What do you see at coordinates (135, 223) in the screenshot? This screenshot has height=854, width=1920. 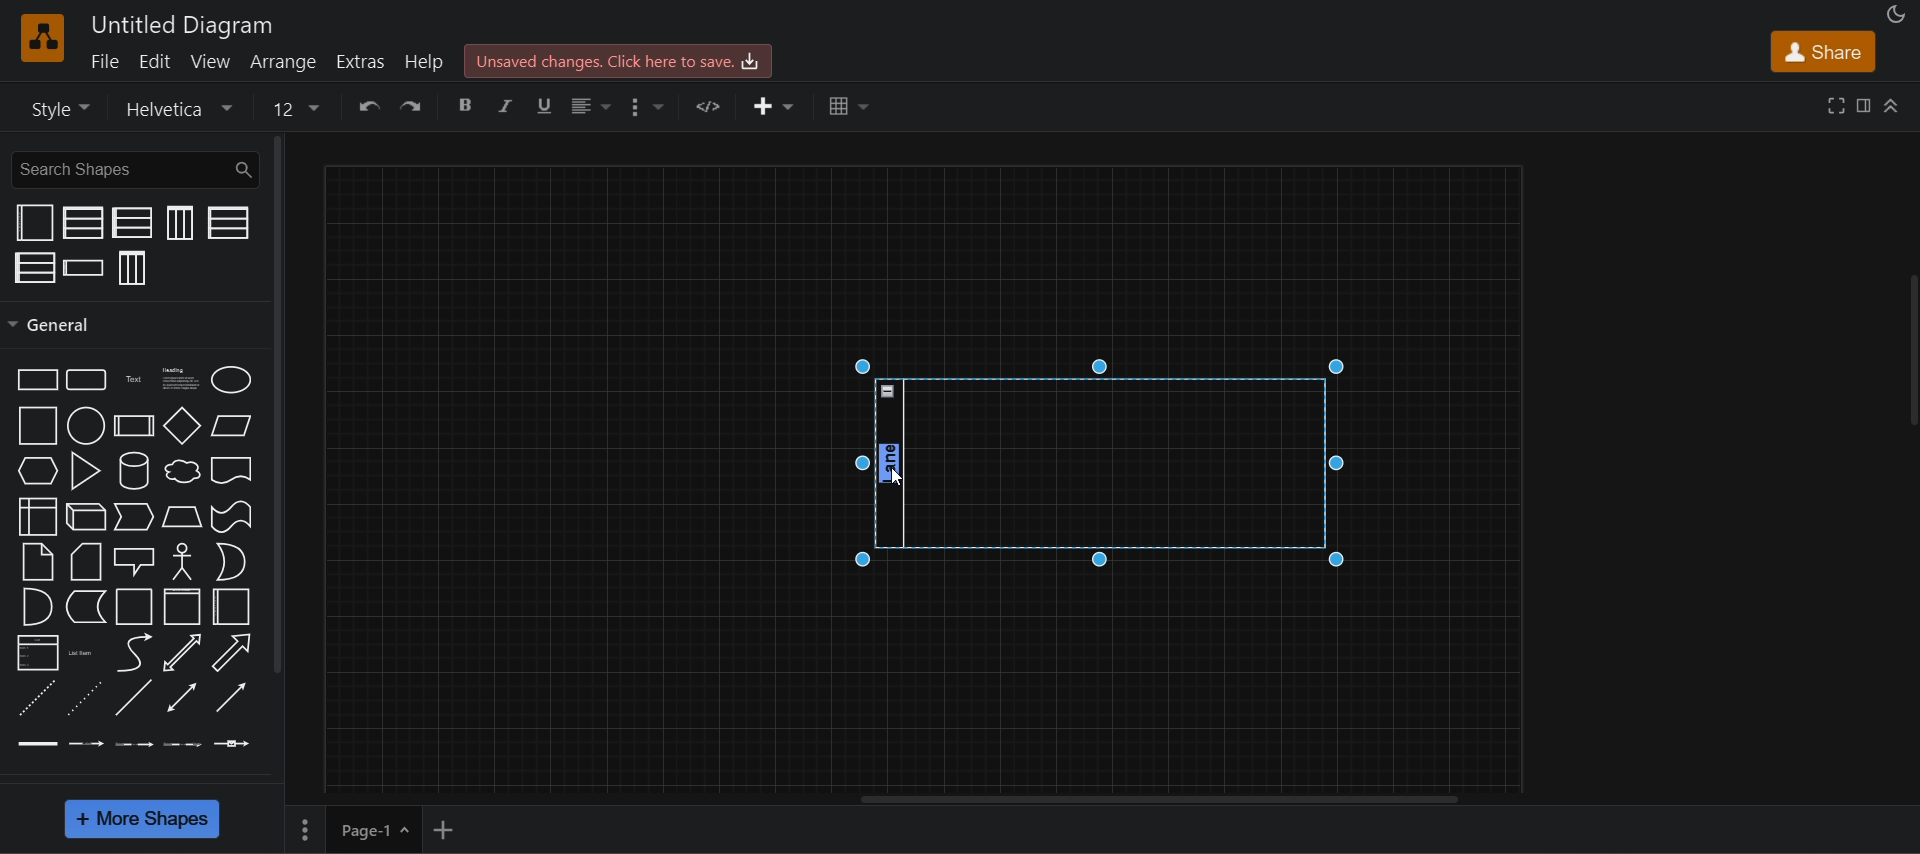 I see `horizontal pool 2` at bounding box center [135, 223].